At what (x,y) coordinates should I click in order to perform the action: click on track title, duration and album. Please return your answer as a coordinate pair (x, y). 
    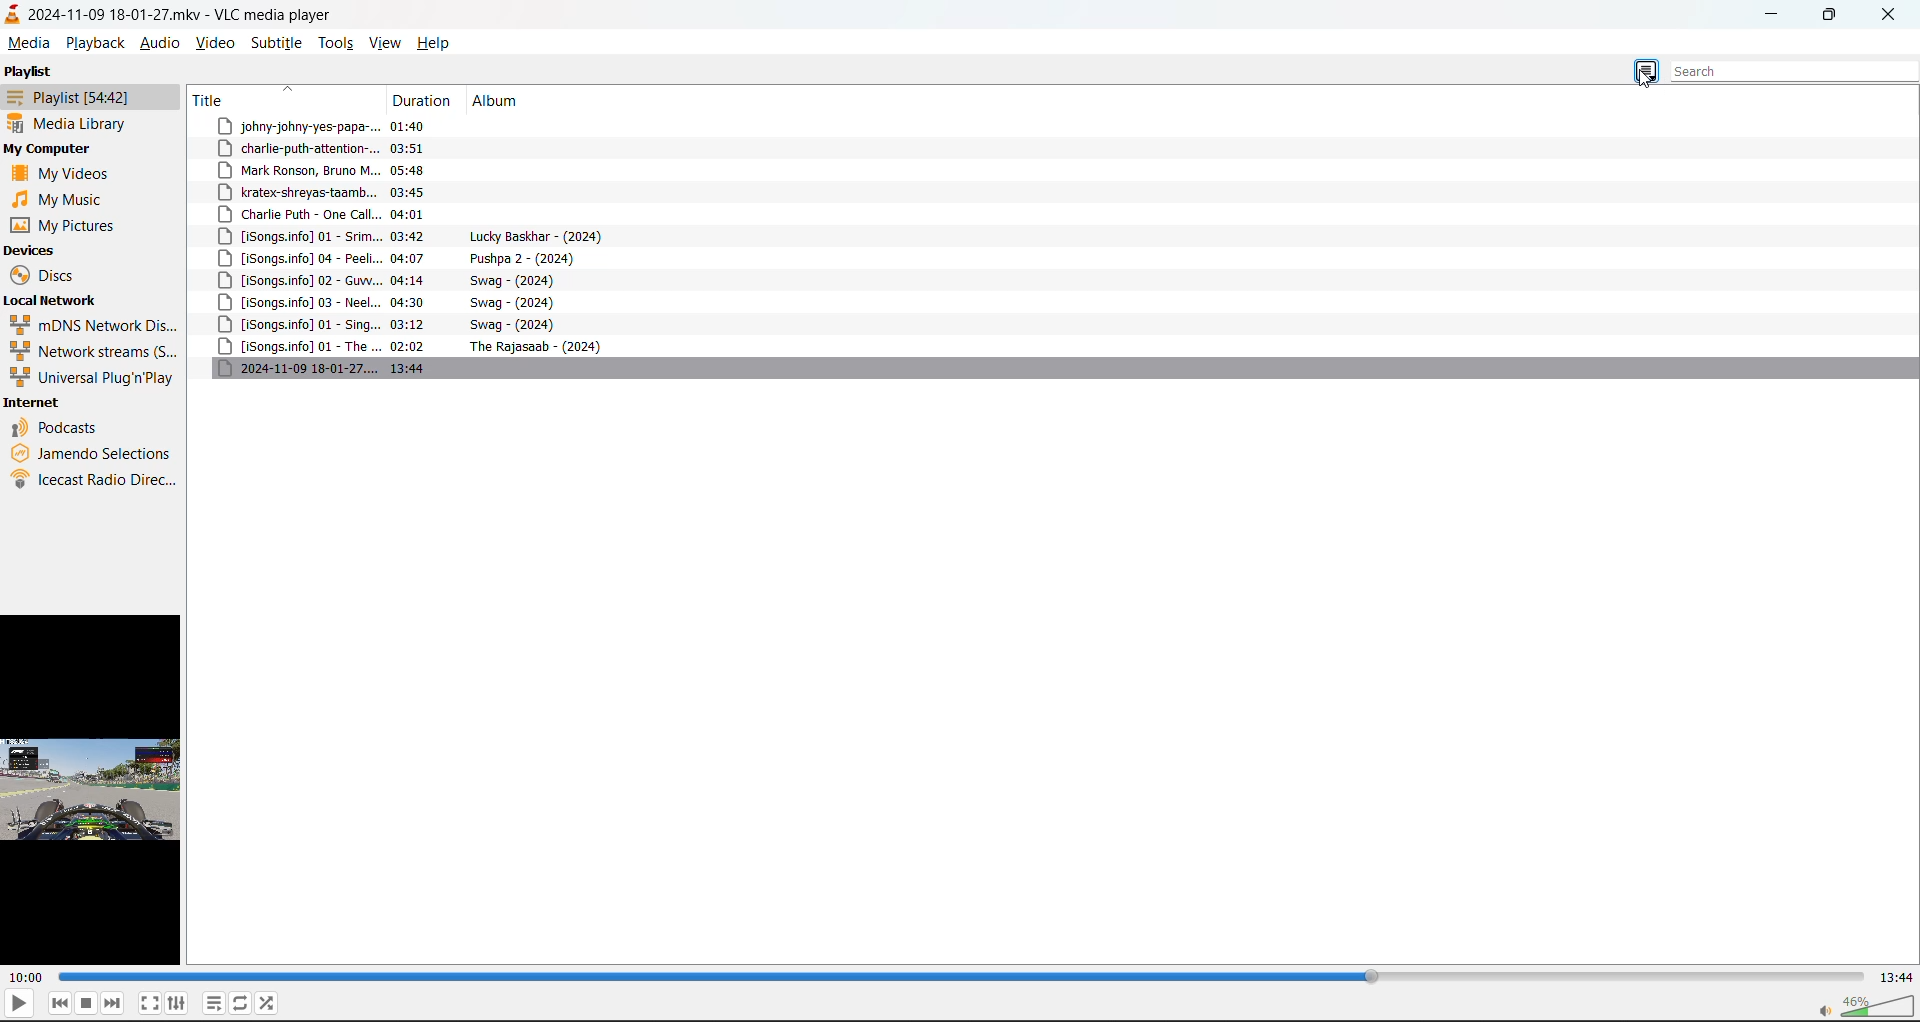
    Looking at the image, I should click on (399, 214).